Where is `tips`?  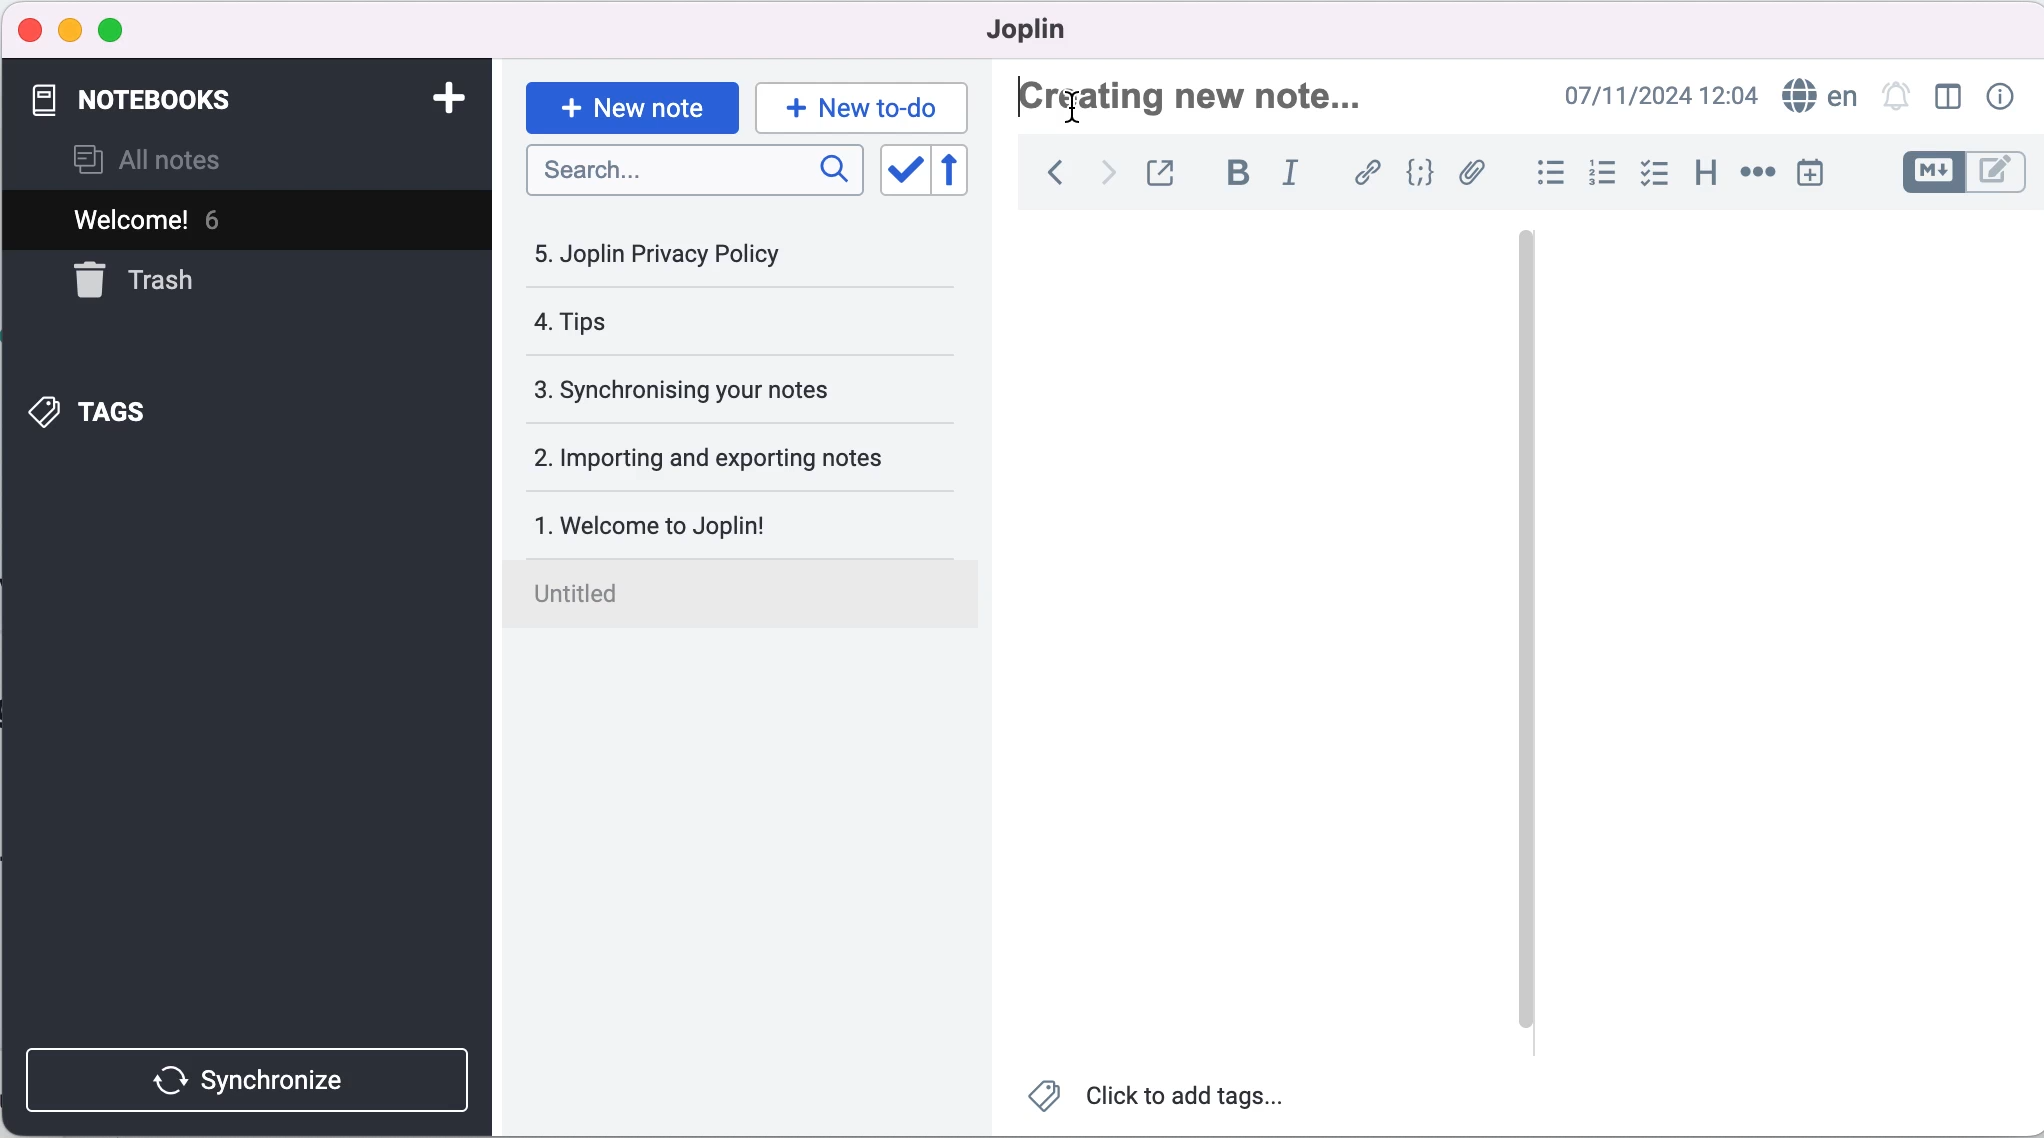 tips is located at coordinates (699, 322).